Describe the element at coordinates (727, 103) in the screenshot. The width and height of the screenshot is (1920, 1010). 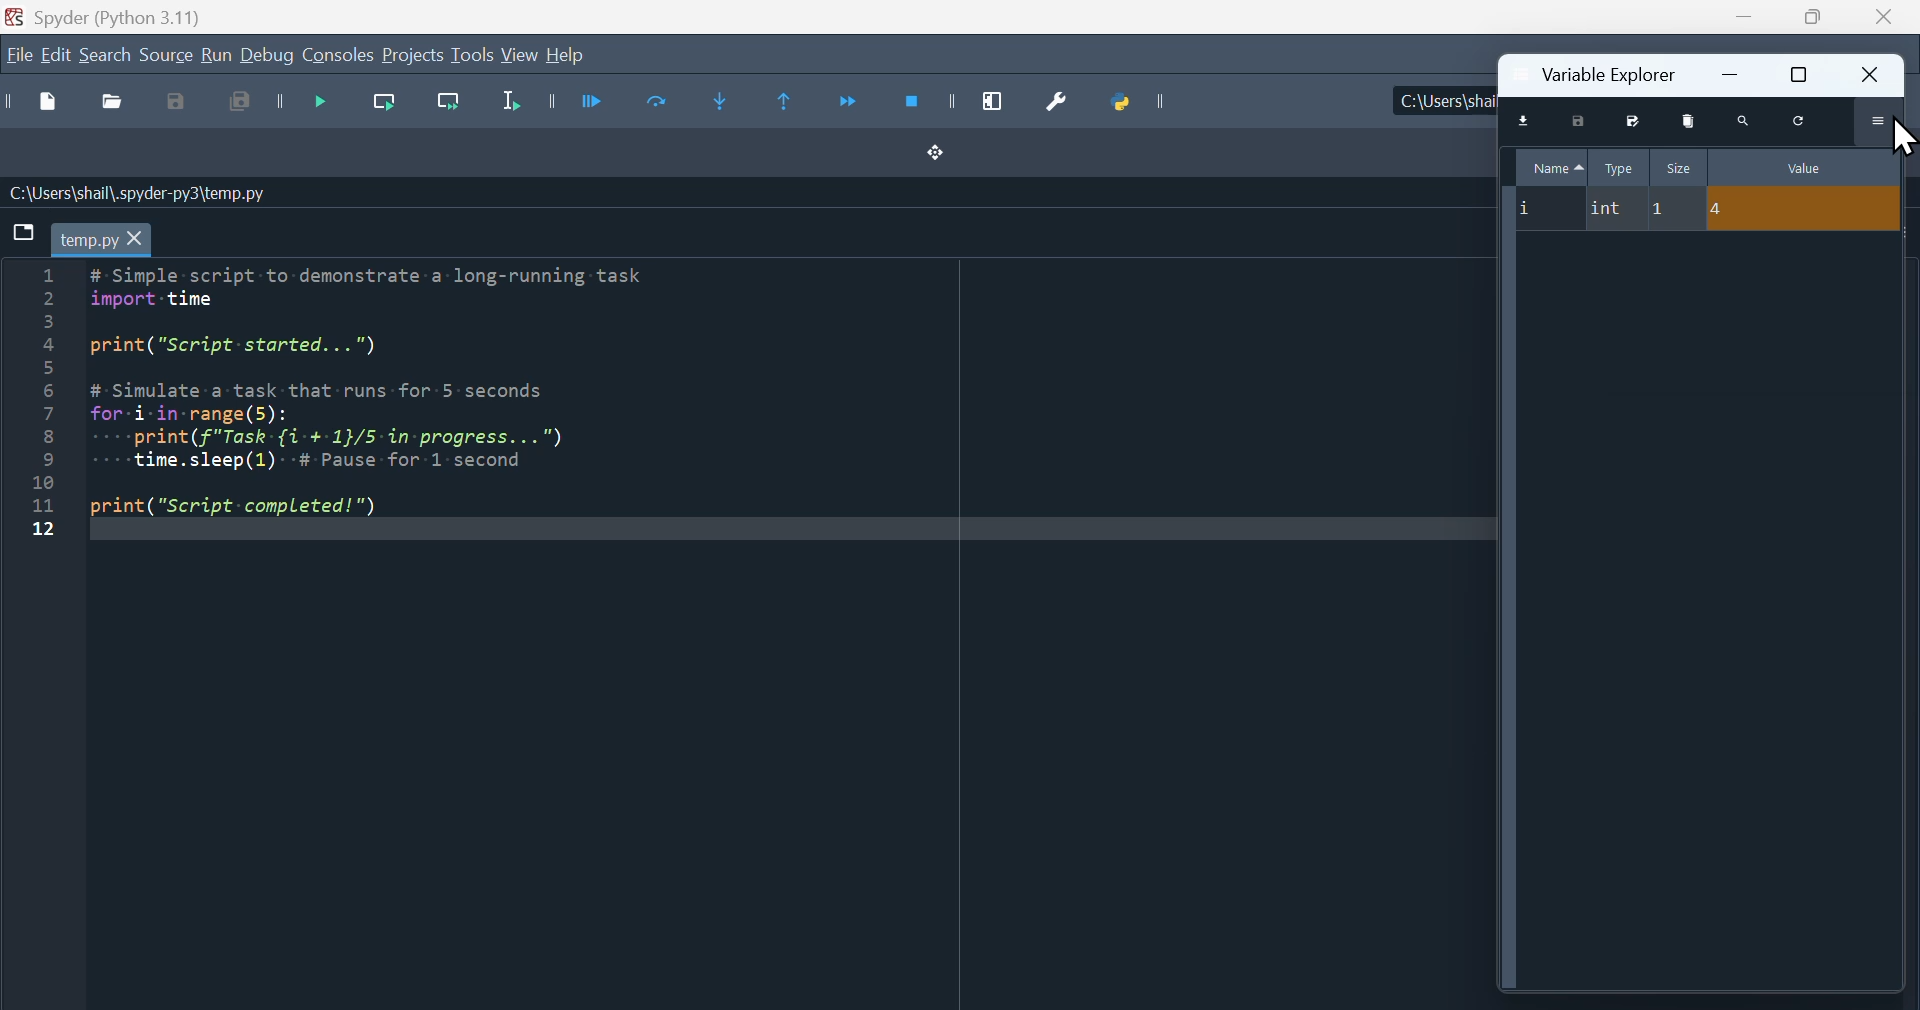
I see `Step into function` at that location.